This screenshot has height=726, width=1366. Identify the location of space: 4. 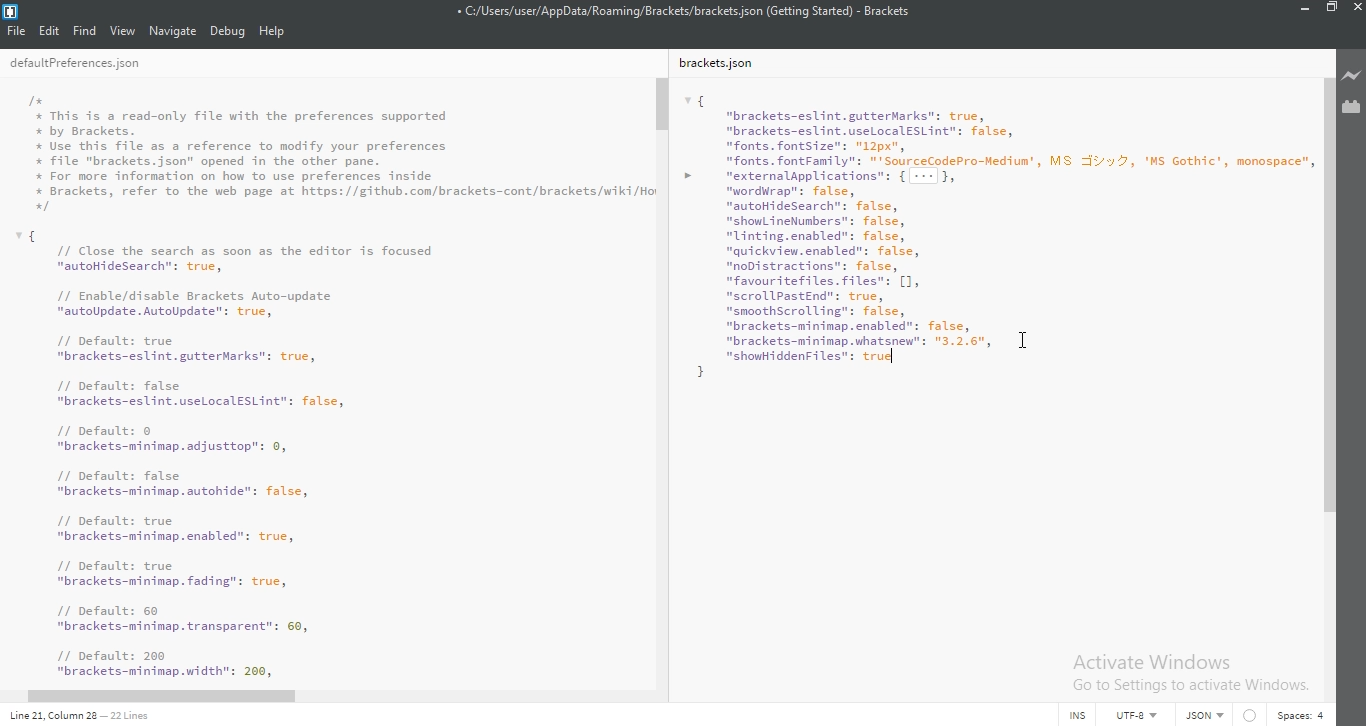
(1298, 713).